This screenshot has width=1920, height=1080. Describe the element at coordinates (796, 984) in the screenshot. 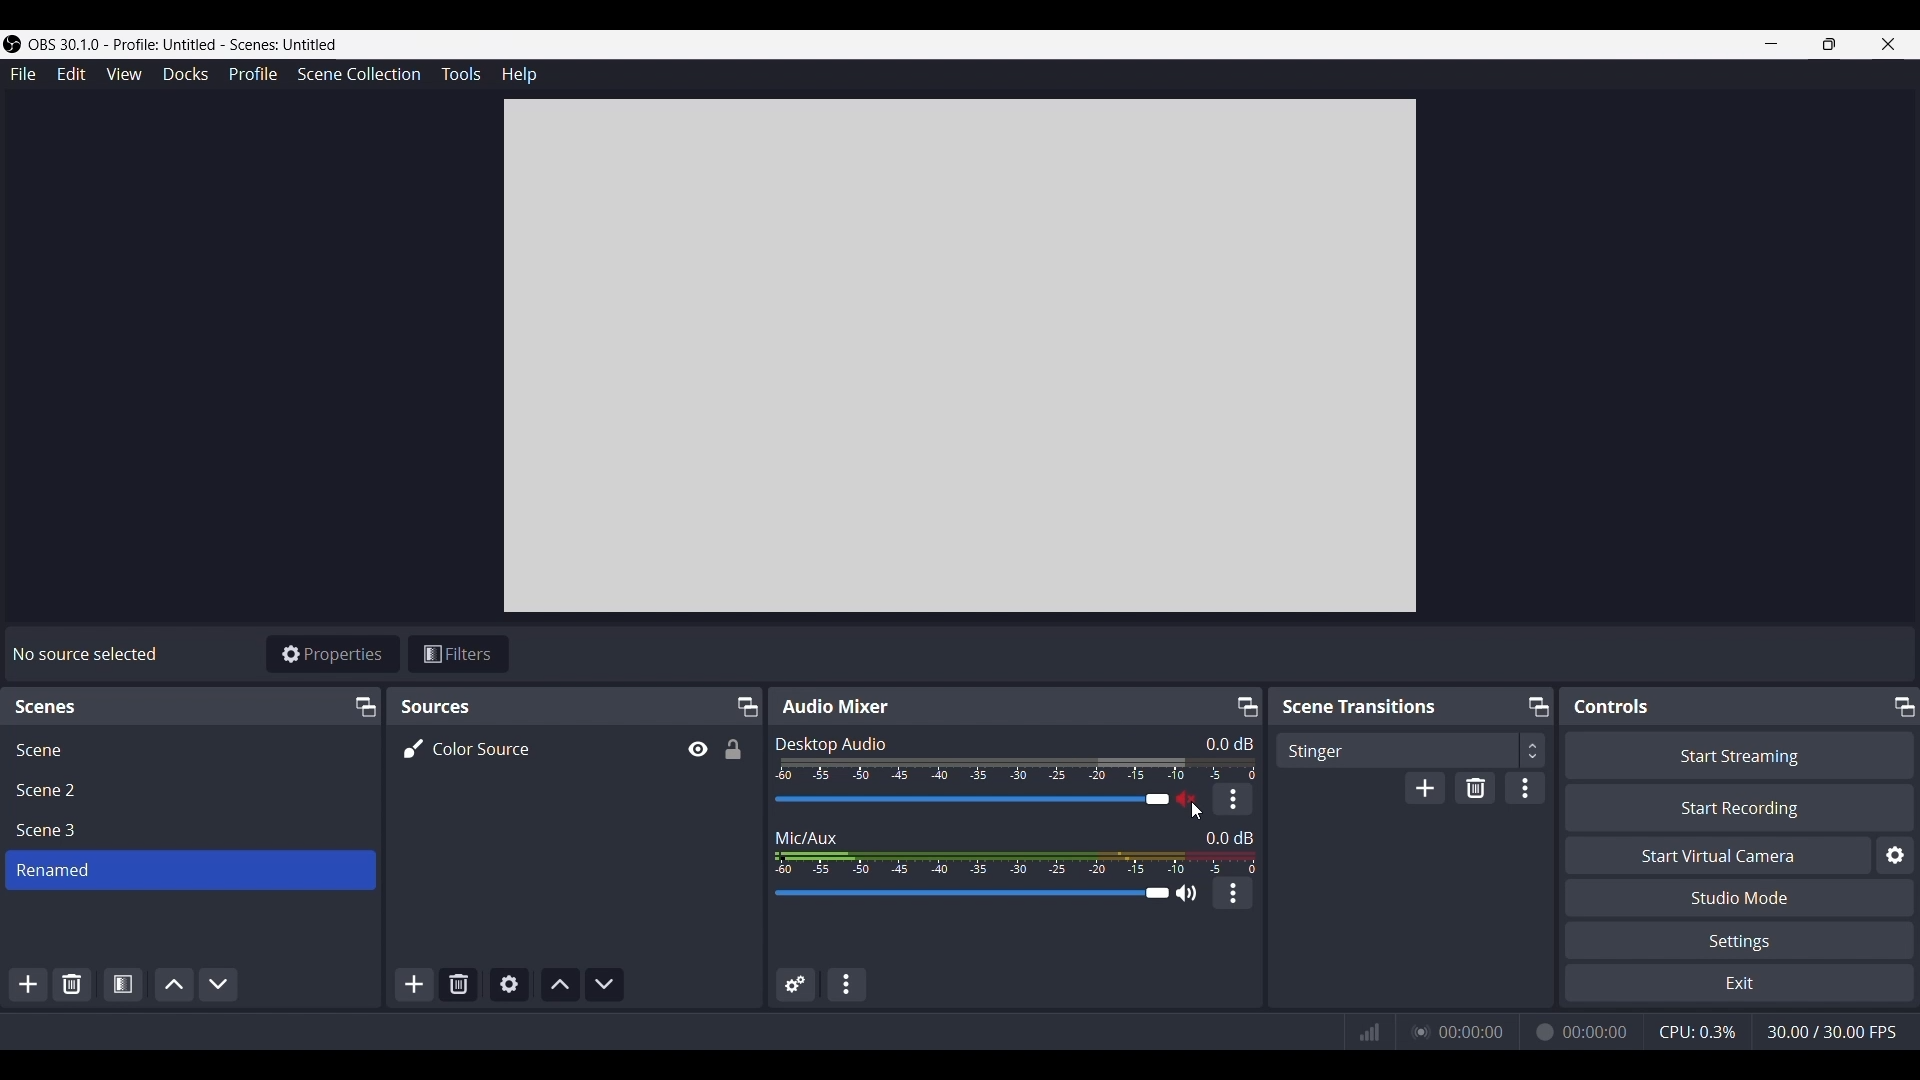

I see `Advanced audio properties` at that location.